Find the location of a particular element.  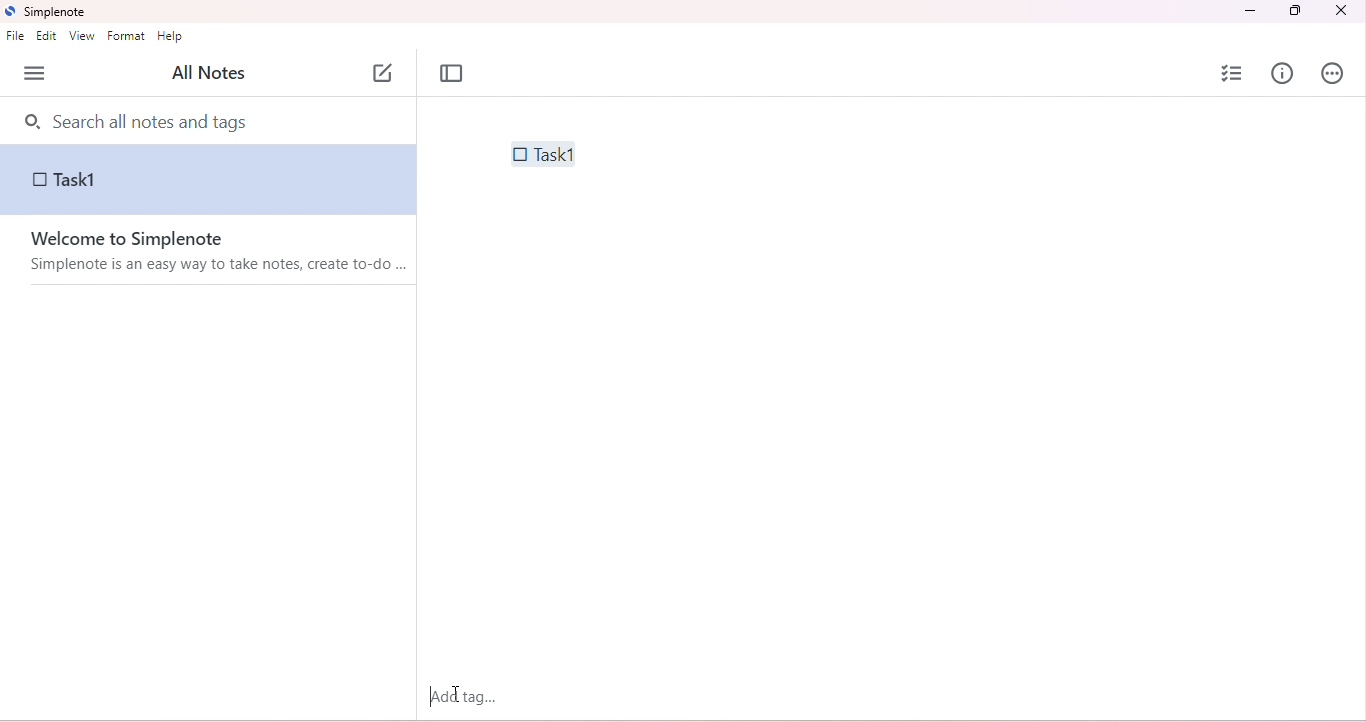

format is located at coordinates (129, 37).